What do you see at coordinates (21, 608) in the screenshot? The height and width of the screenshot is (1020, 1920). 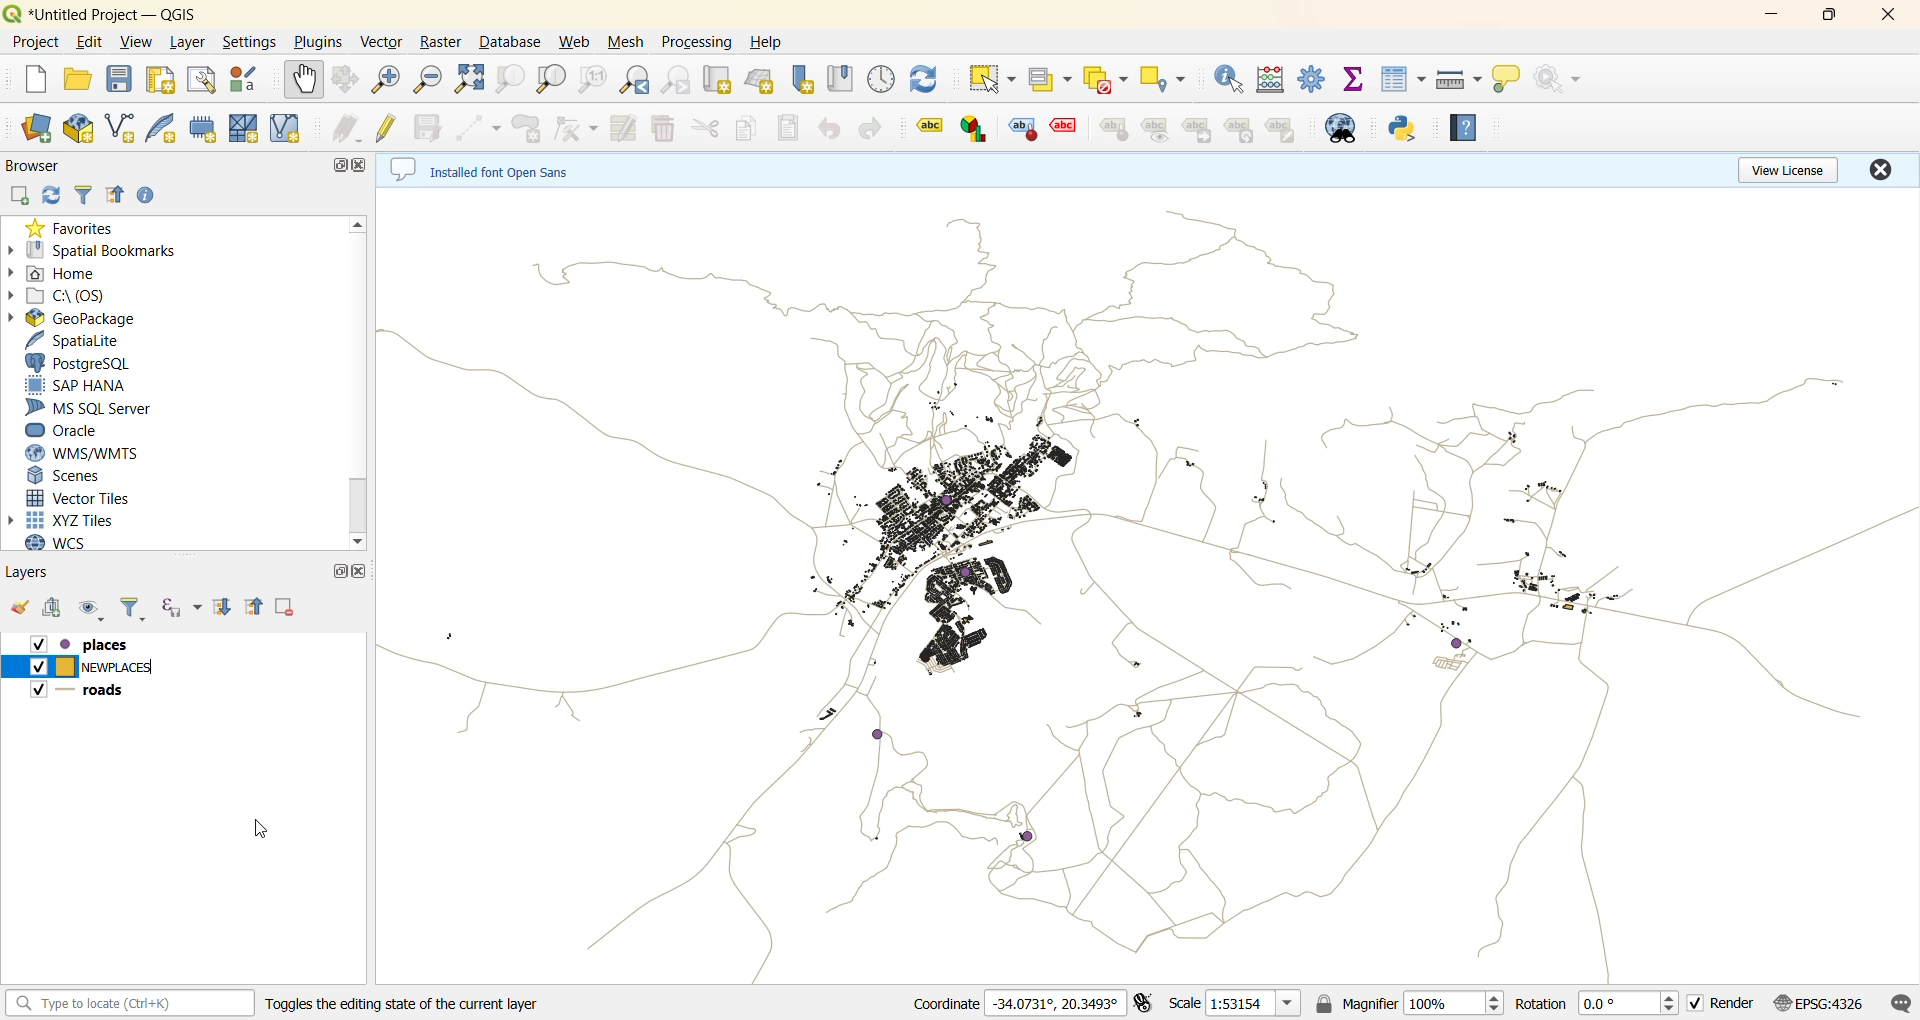 I see `open` at bounding box center [21, 608].